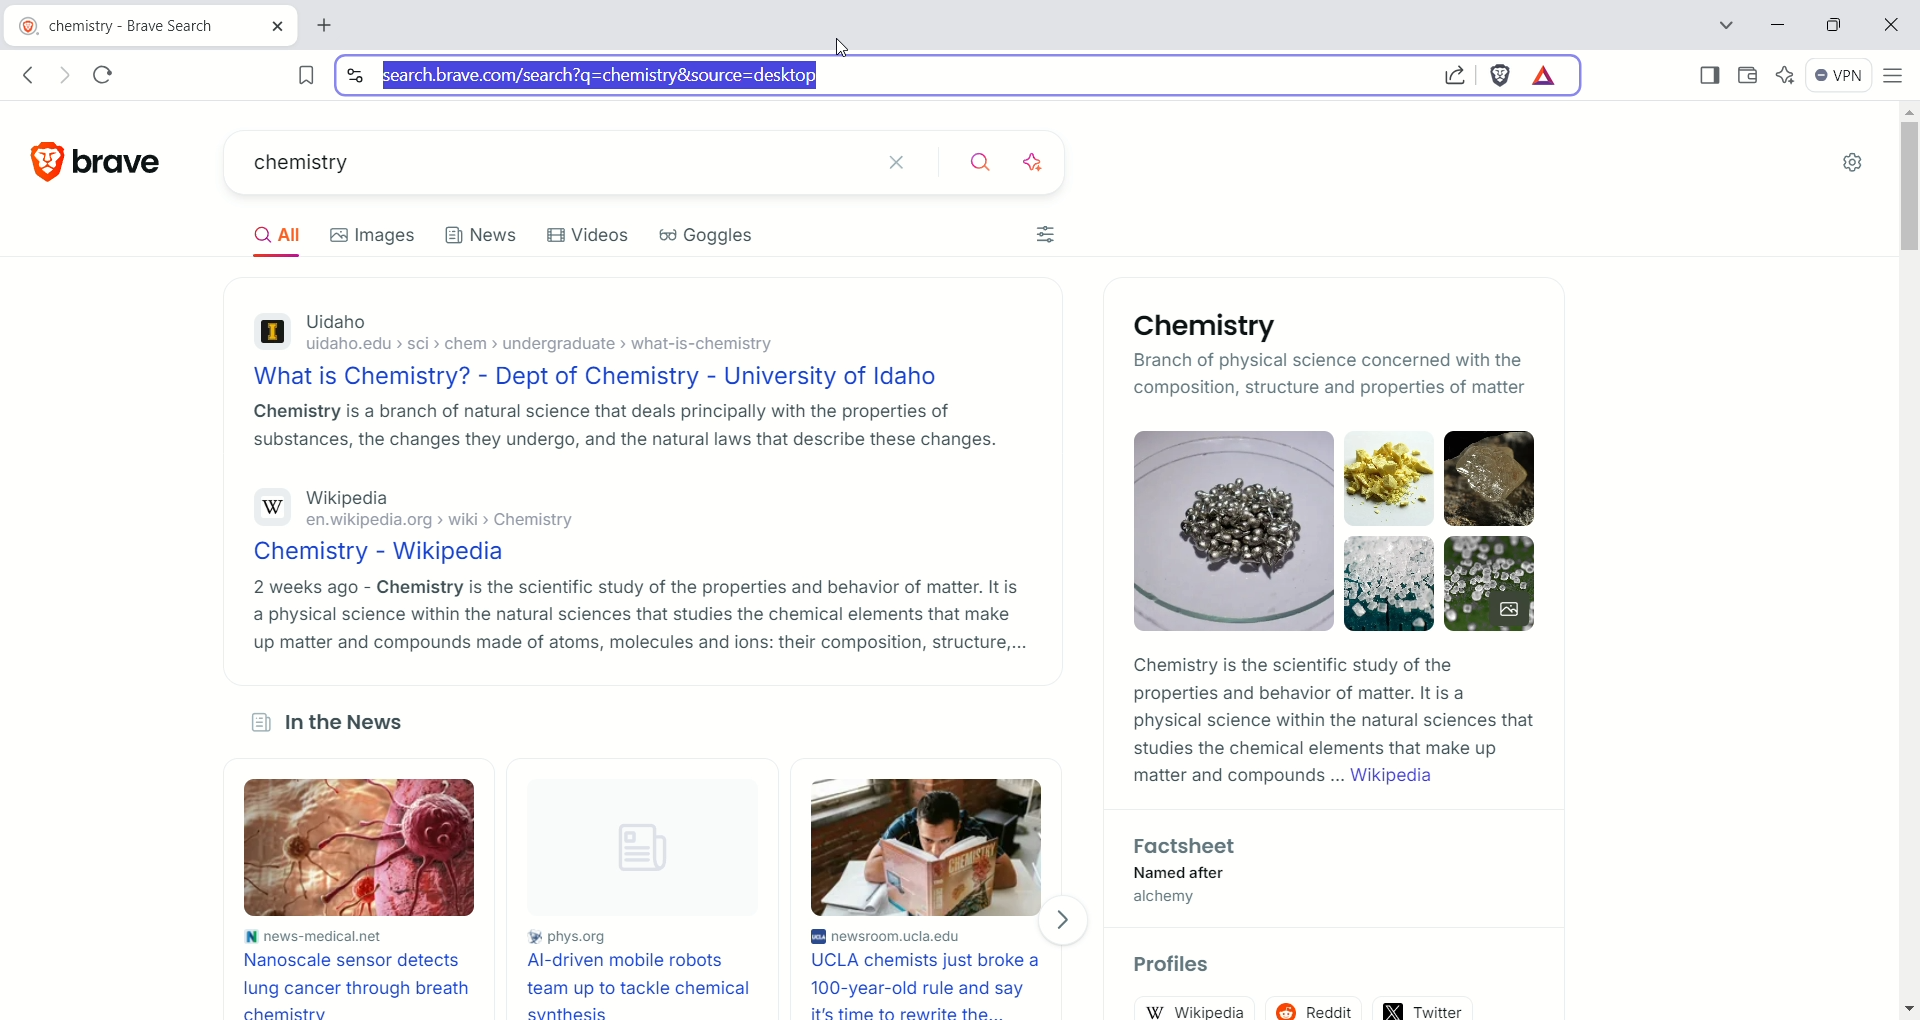 The height and width of the screenshot is (1020, 1920). Describe the element at coordinates (1840, 76) in the screenshot. I see `VPN` at that location.